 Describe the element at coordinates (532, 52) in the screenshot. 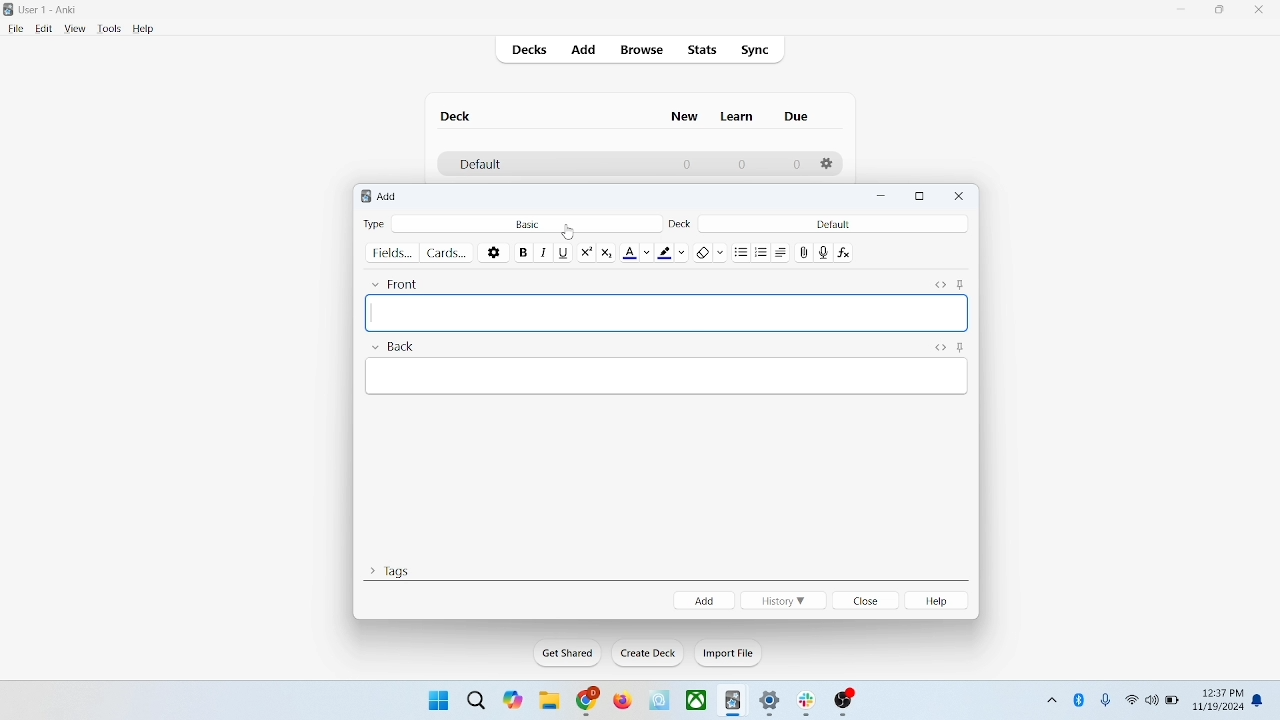

I see `decks` at that location.